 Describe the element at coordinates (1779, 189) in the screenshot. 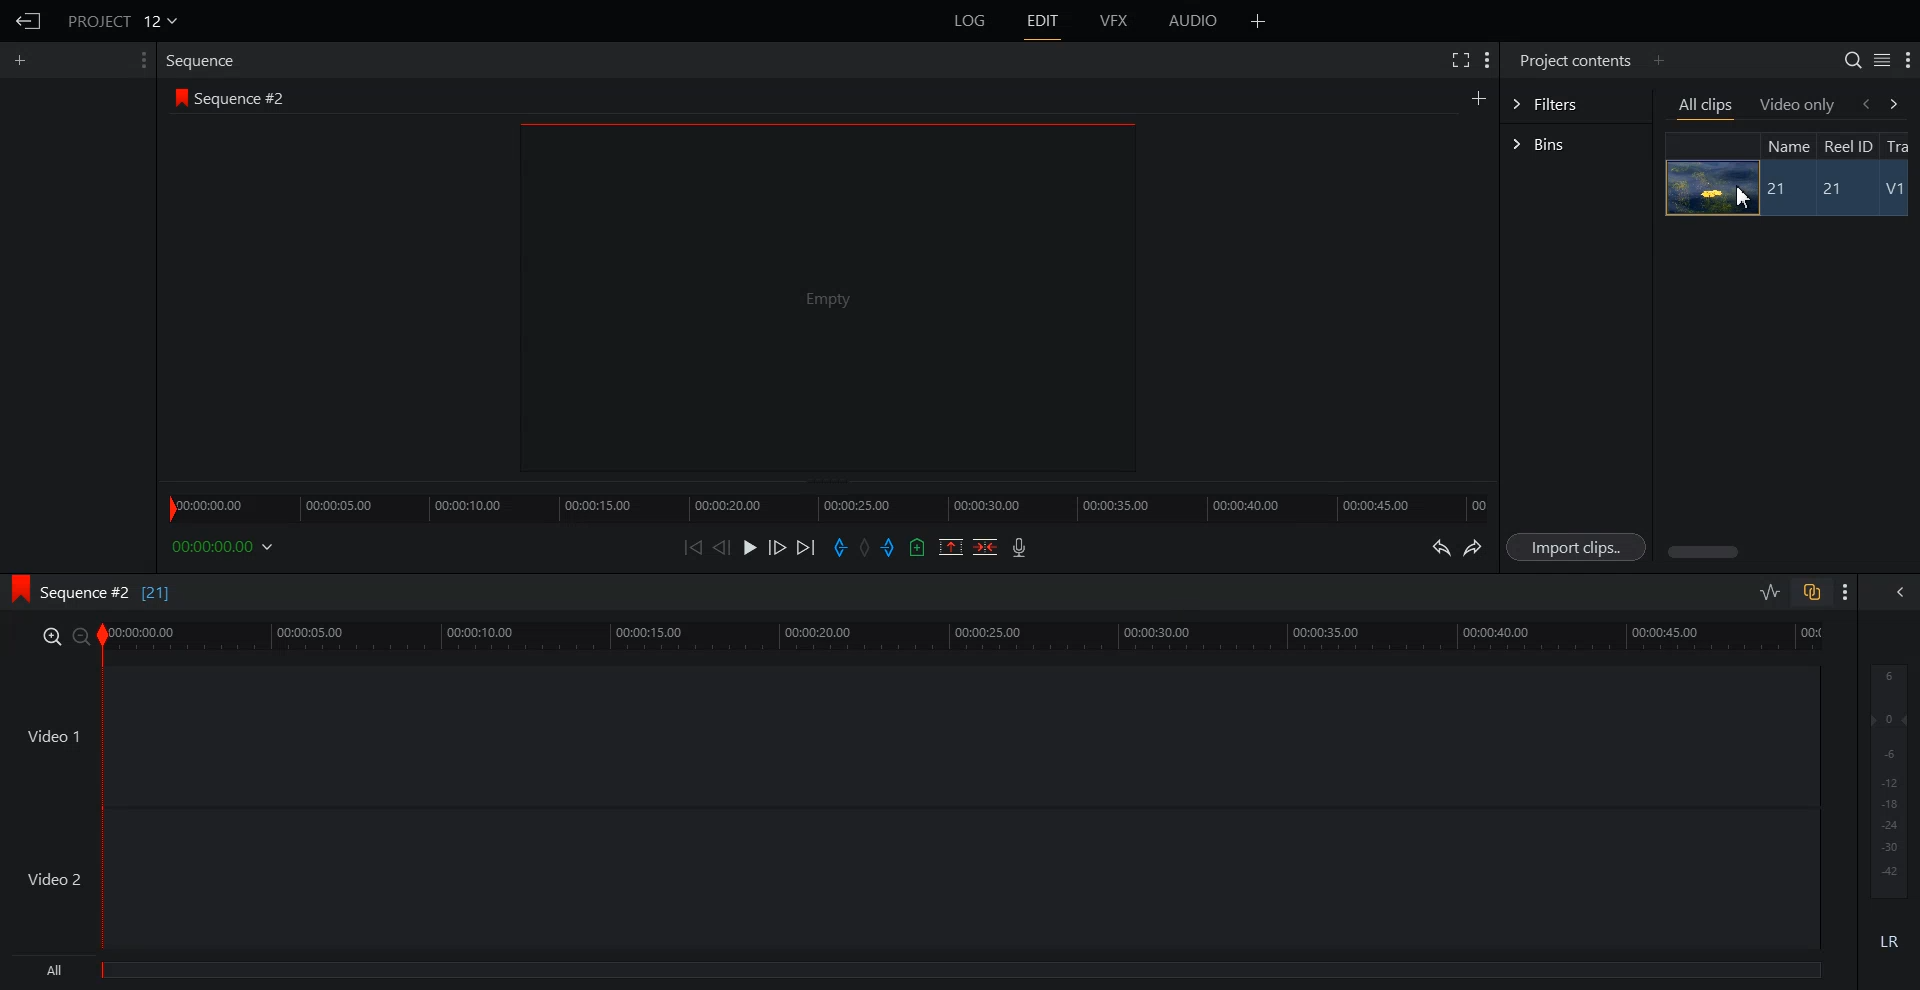

I see `21` at that location.